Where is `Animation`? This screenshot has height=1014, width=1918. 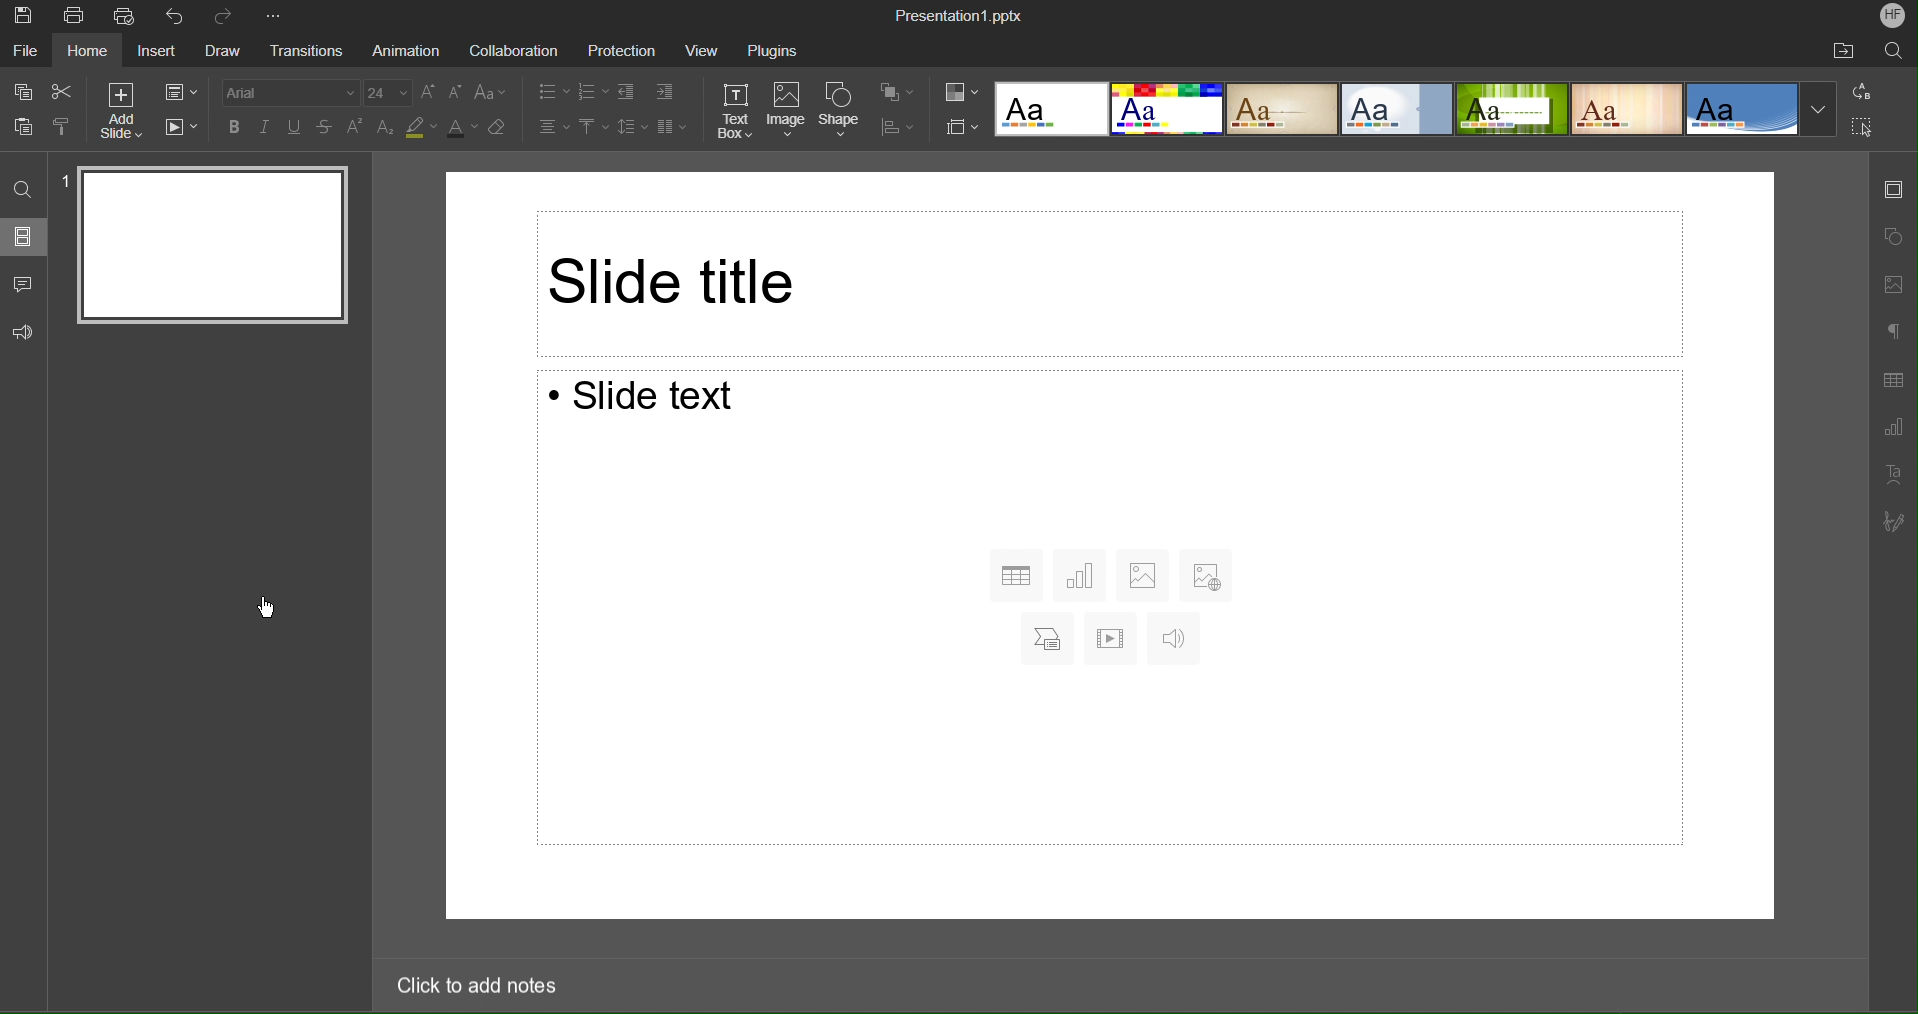 Animation is located at coordinates (405, 51).